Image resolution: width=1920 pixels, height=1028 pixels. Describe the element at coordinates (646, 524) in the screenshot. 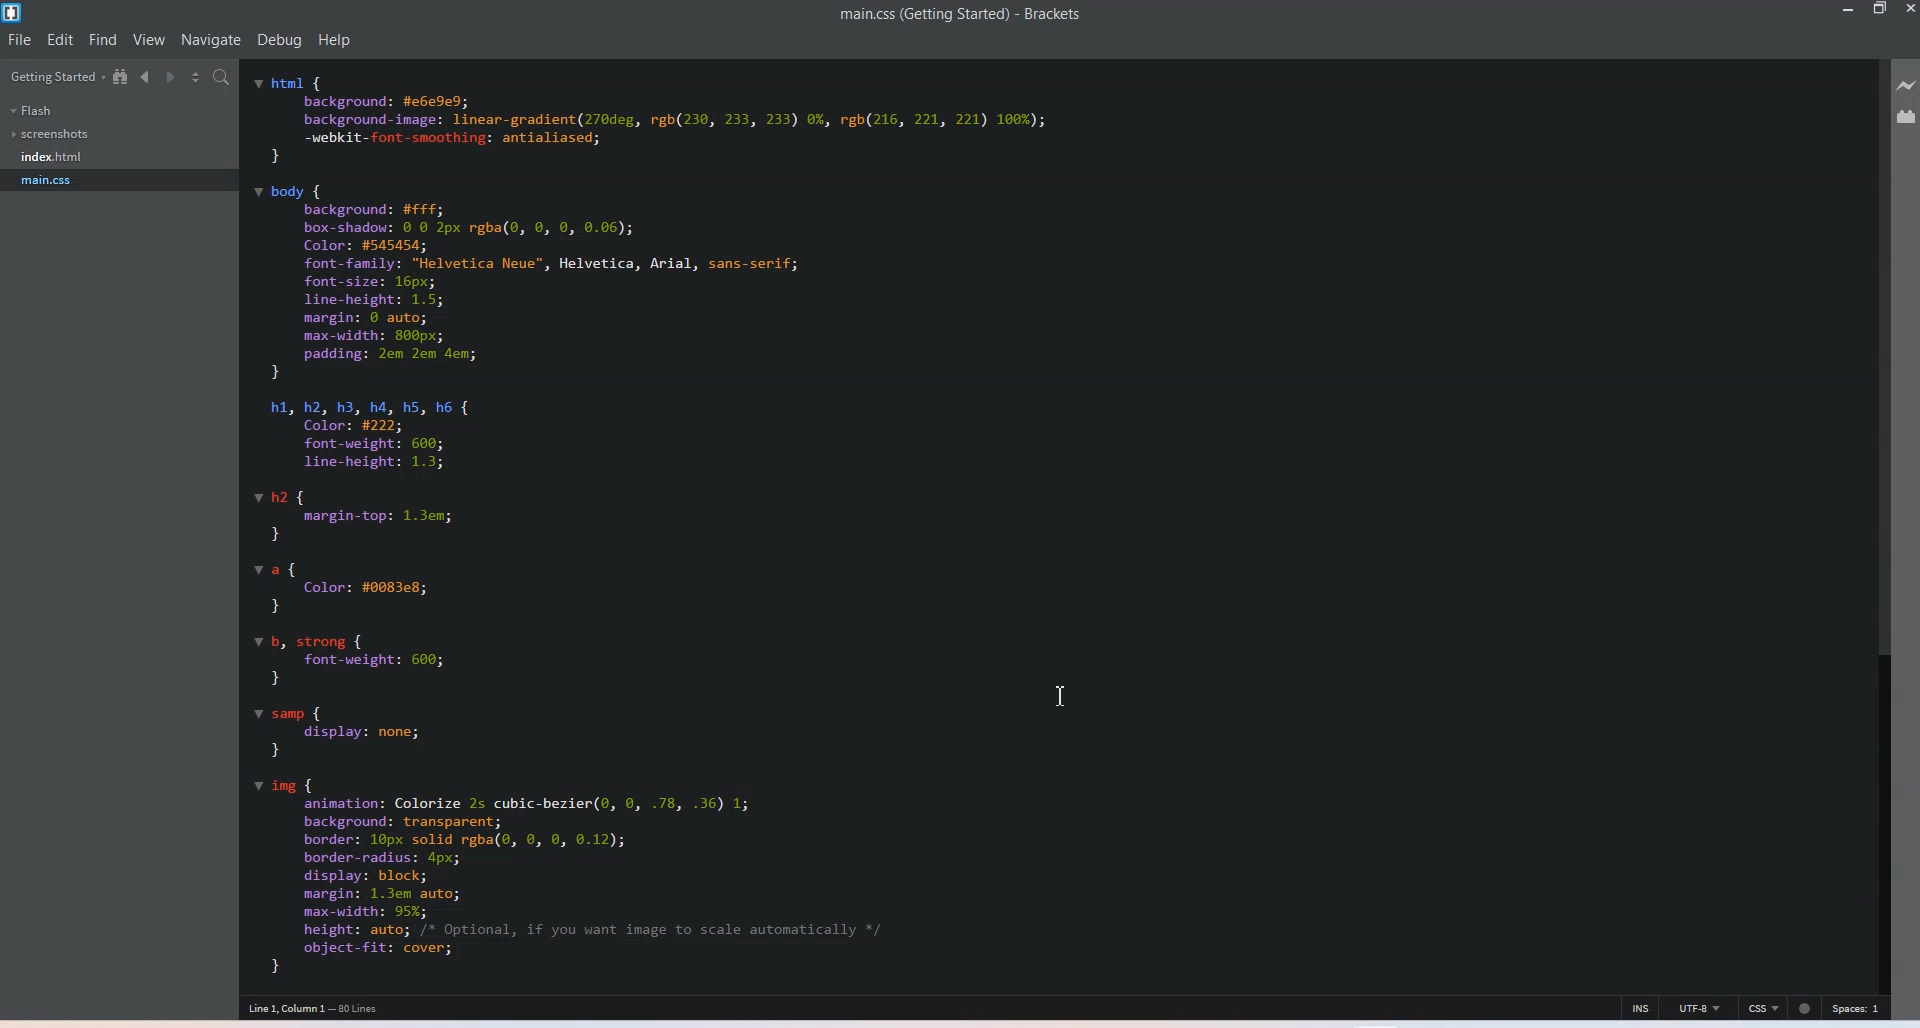

I see `code` at that location.